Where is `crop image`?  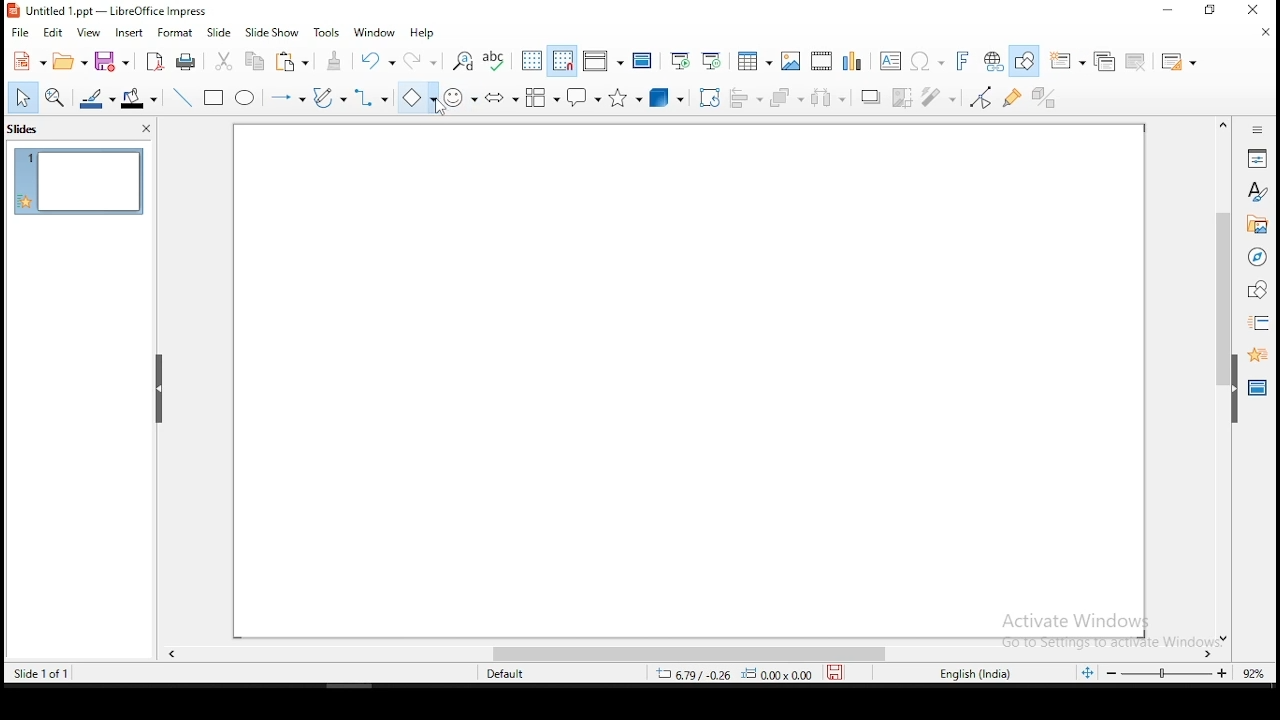 crop image is located at coordinates (904, 96).